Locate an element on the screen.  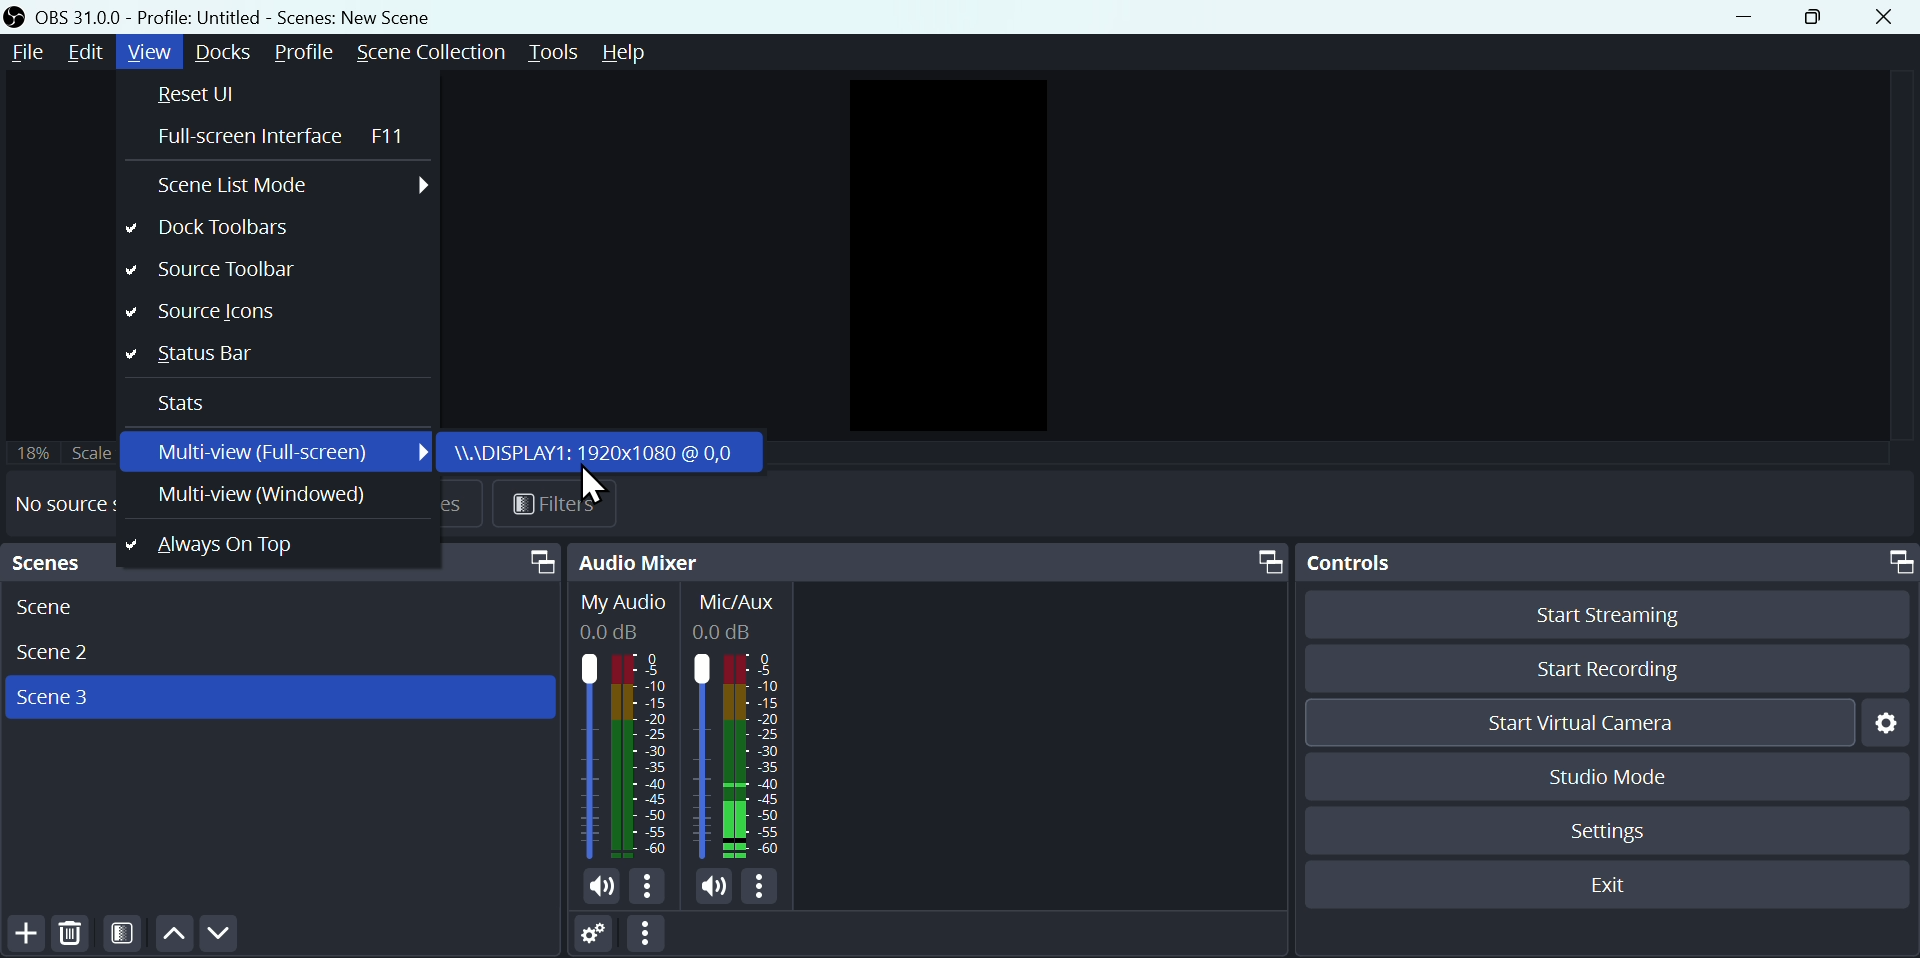
View is located at coordinates (151, 53).